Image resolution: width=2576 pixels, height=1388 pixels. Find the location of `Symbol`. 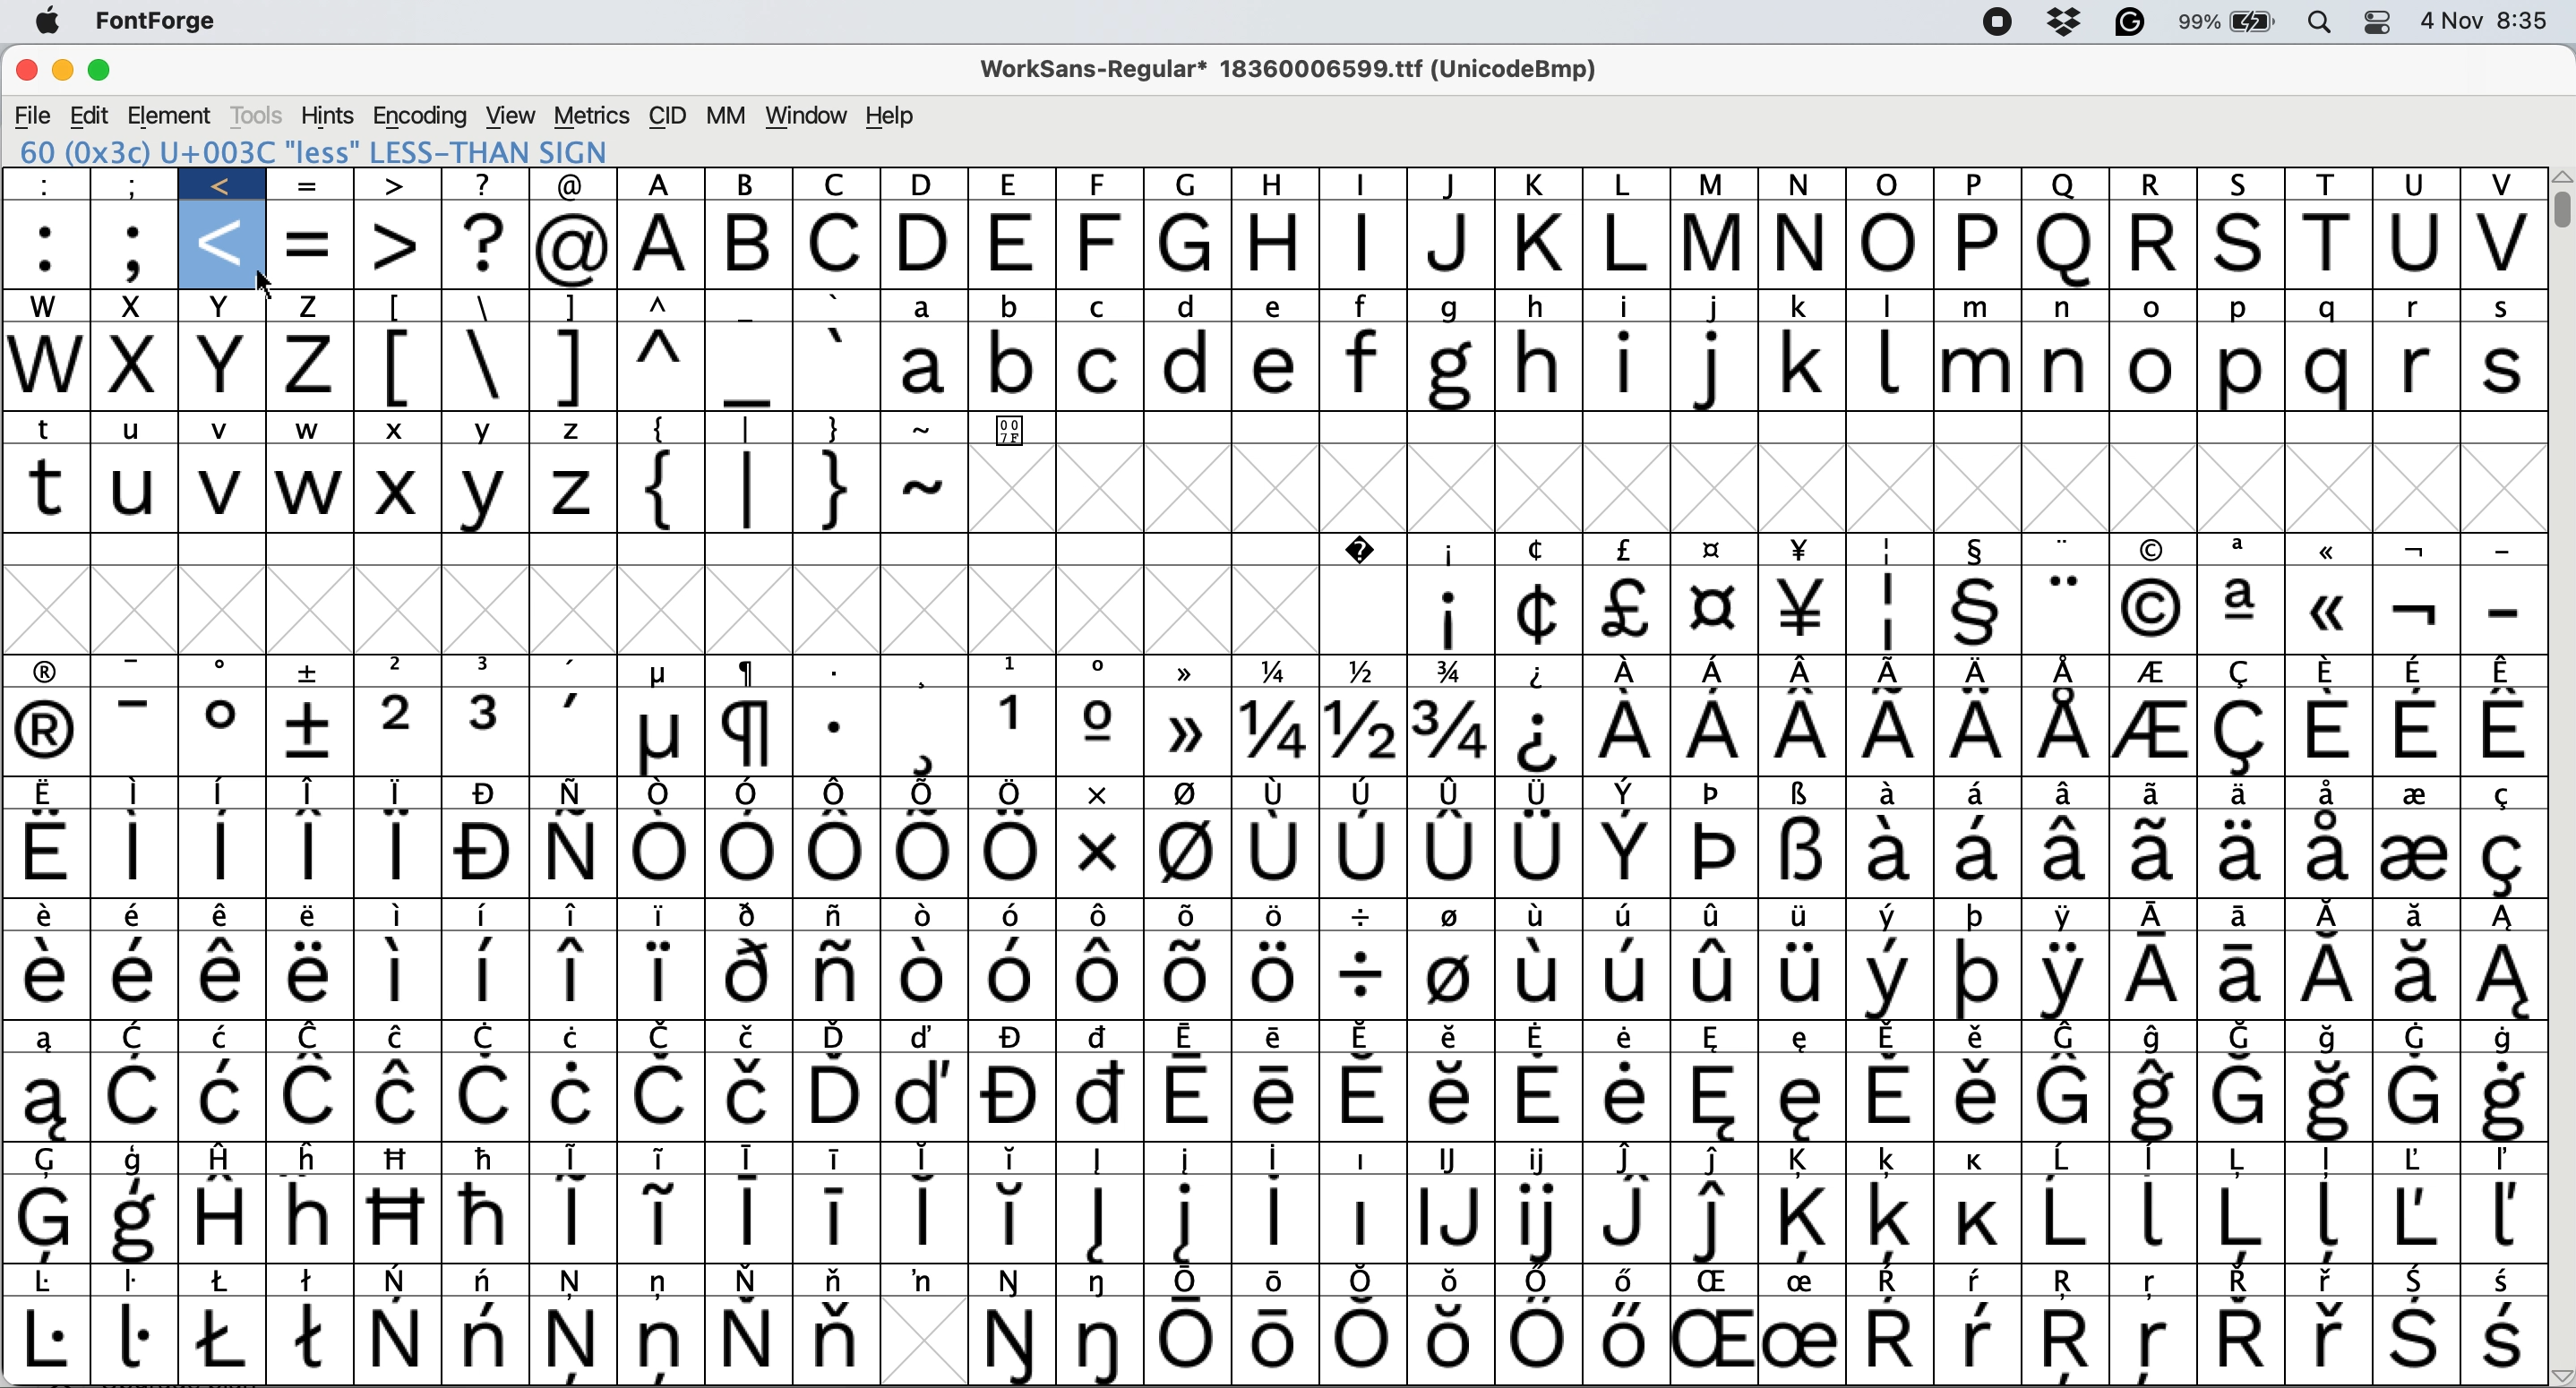

Symbol is located at coordinates (744, 1341).